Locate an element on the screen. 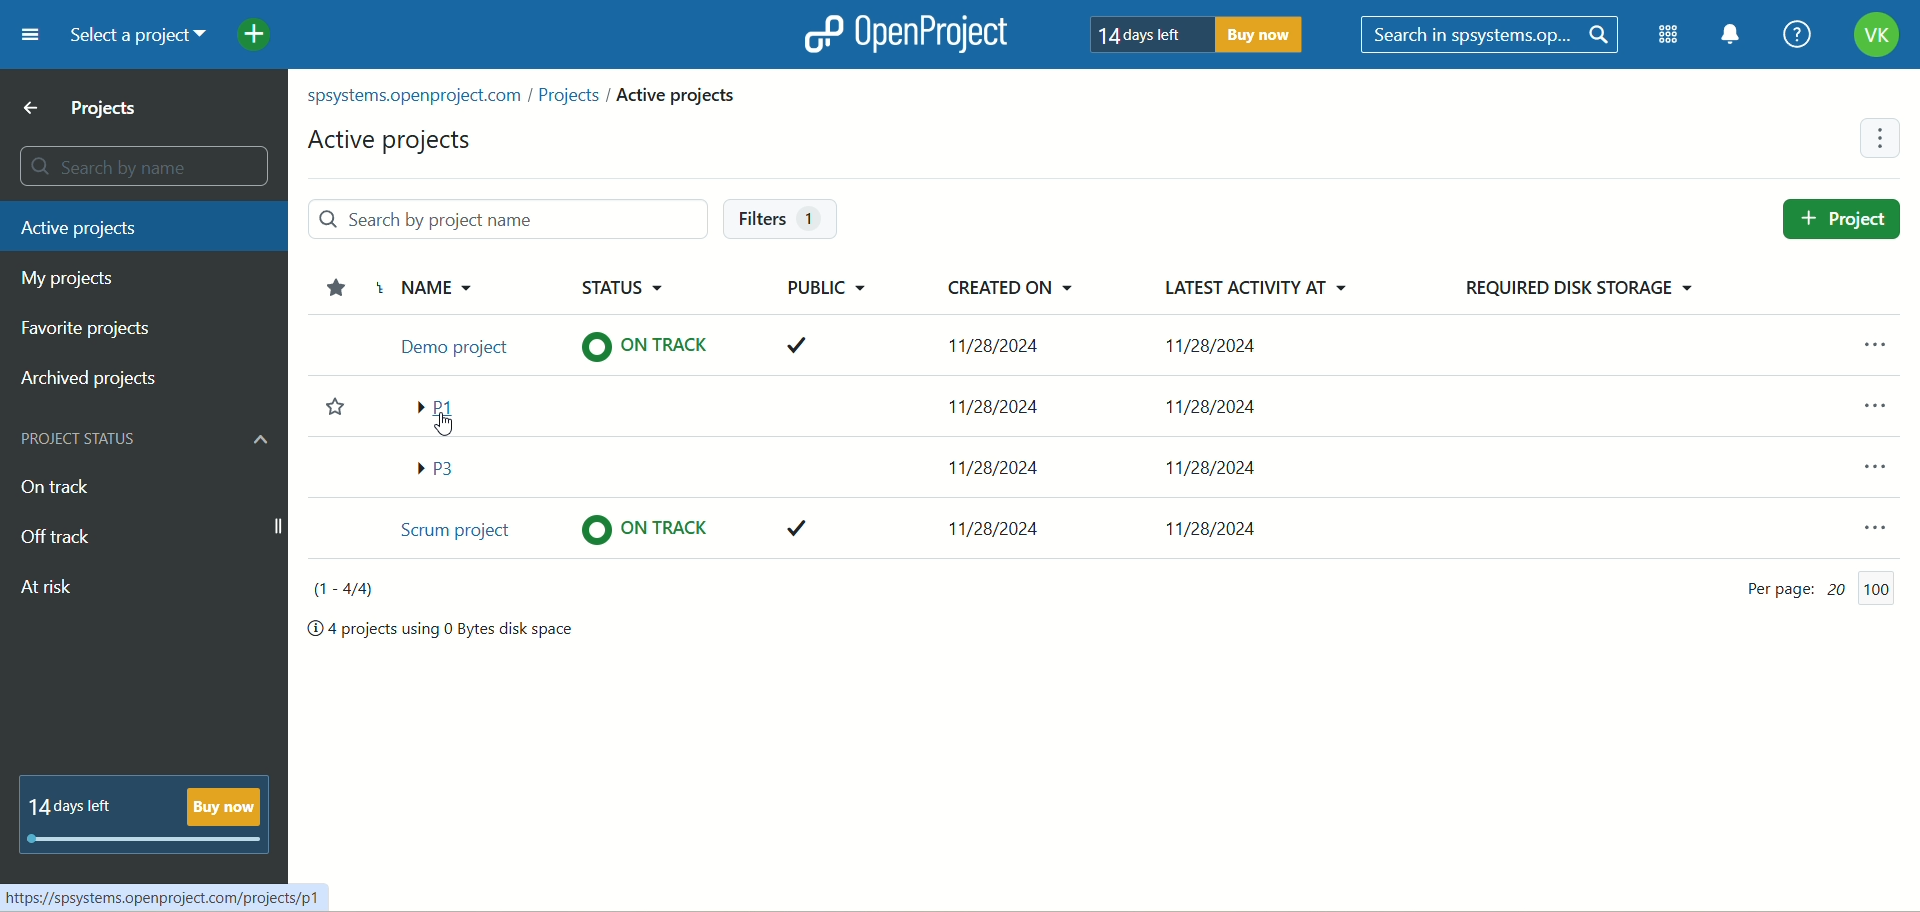  11/28/2024 is located at coordinates (1001, 343).